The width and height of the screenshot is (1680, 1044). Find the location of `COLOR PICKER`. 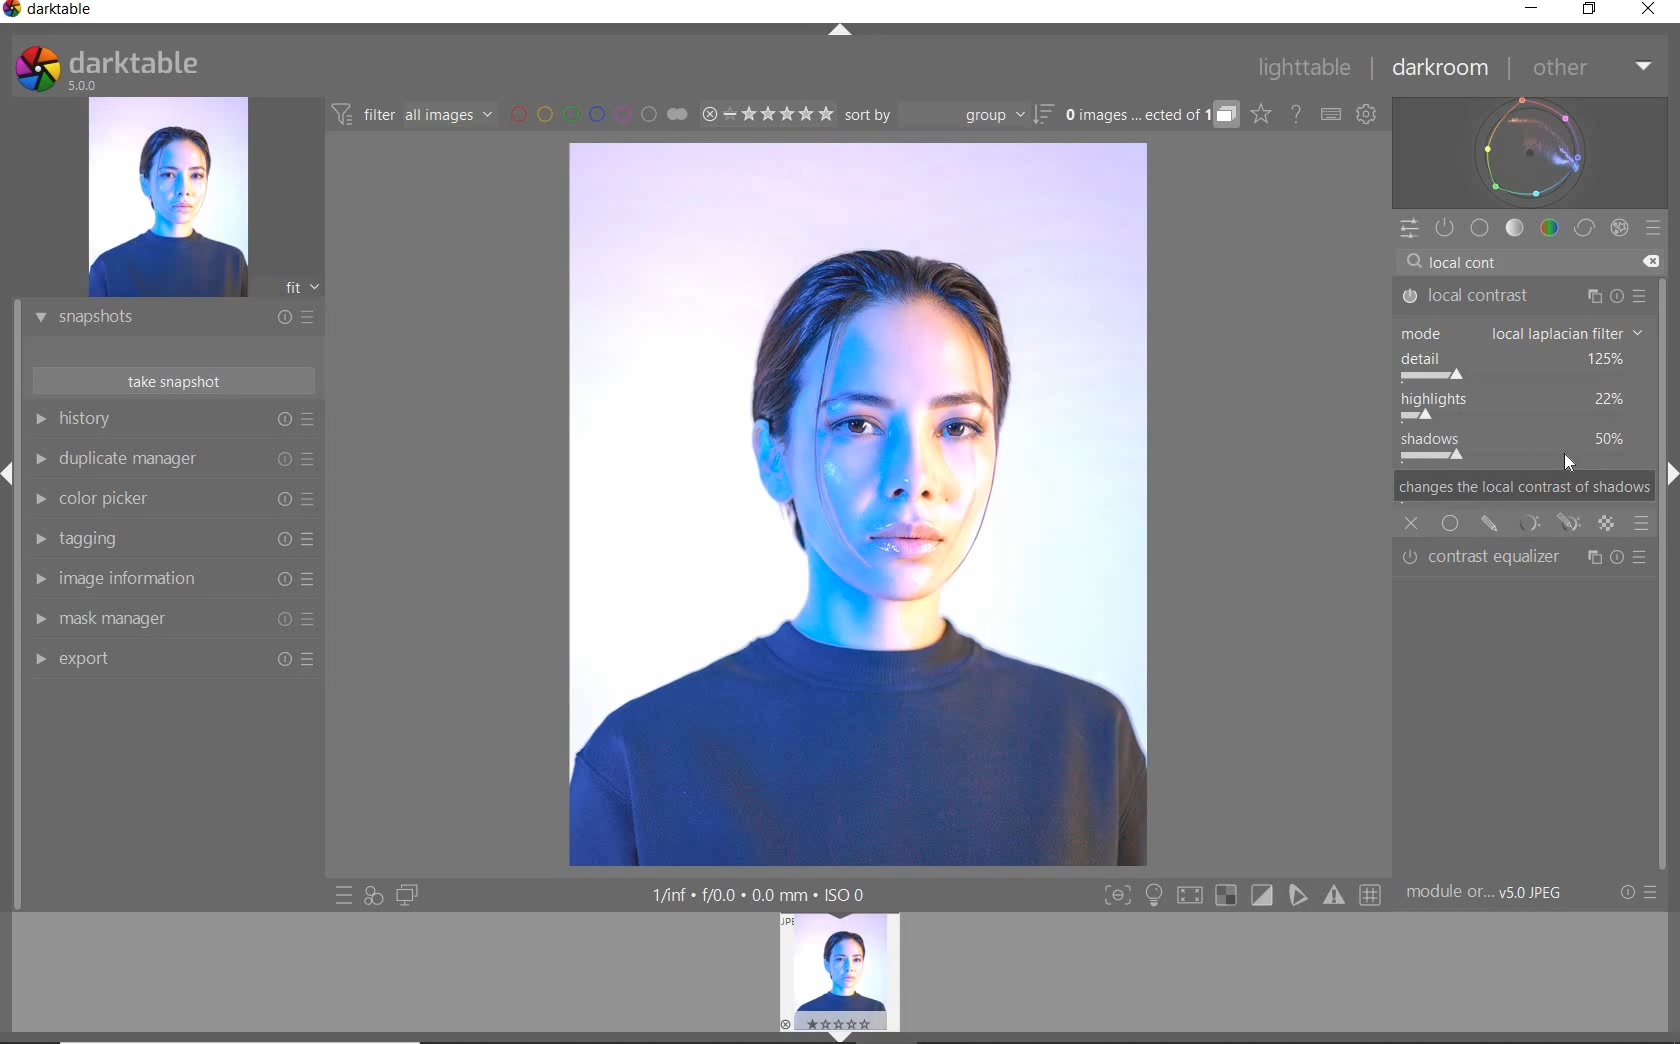

COLOR PICKER is located at coordinates (170, 500).